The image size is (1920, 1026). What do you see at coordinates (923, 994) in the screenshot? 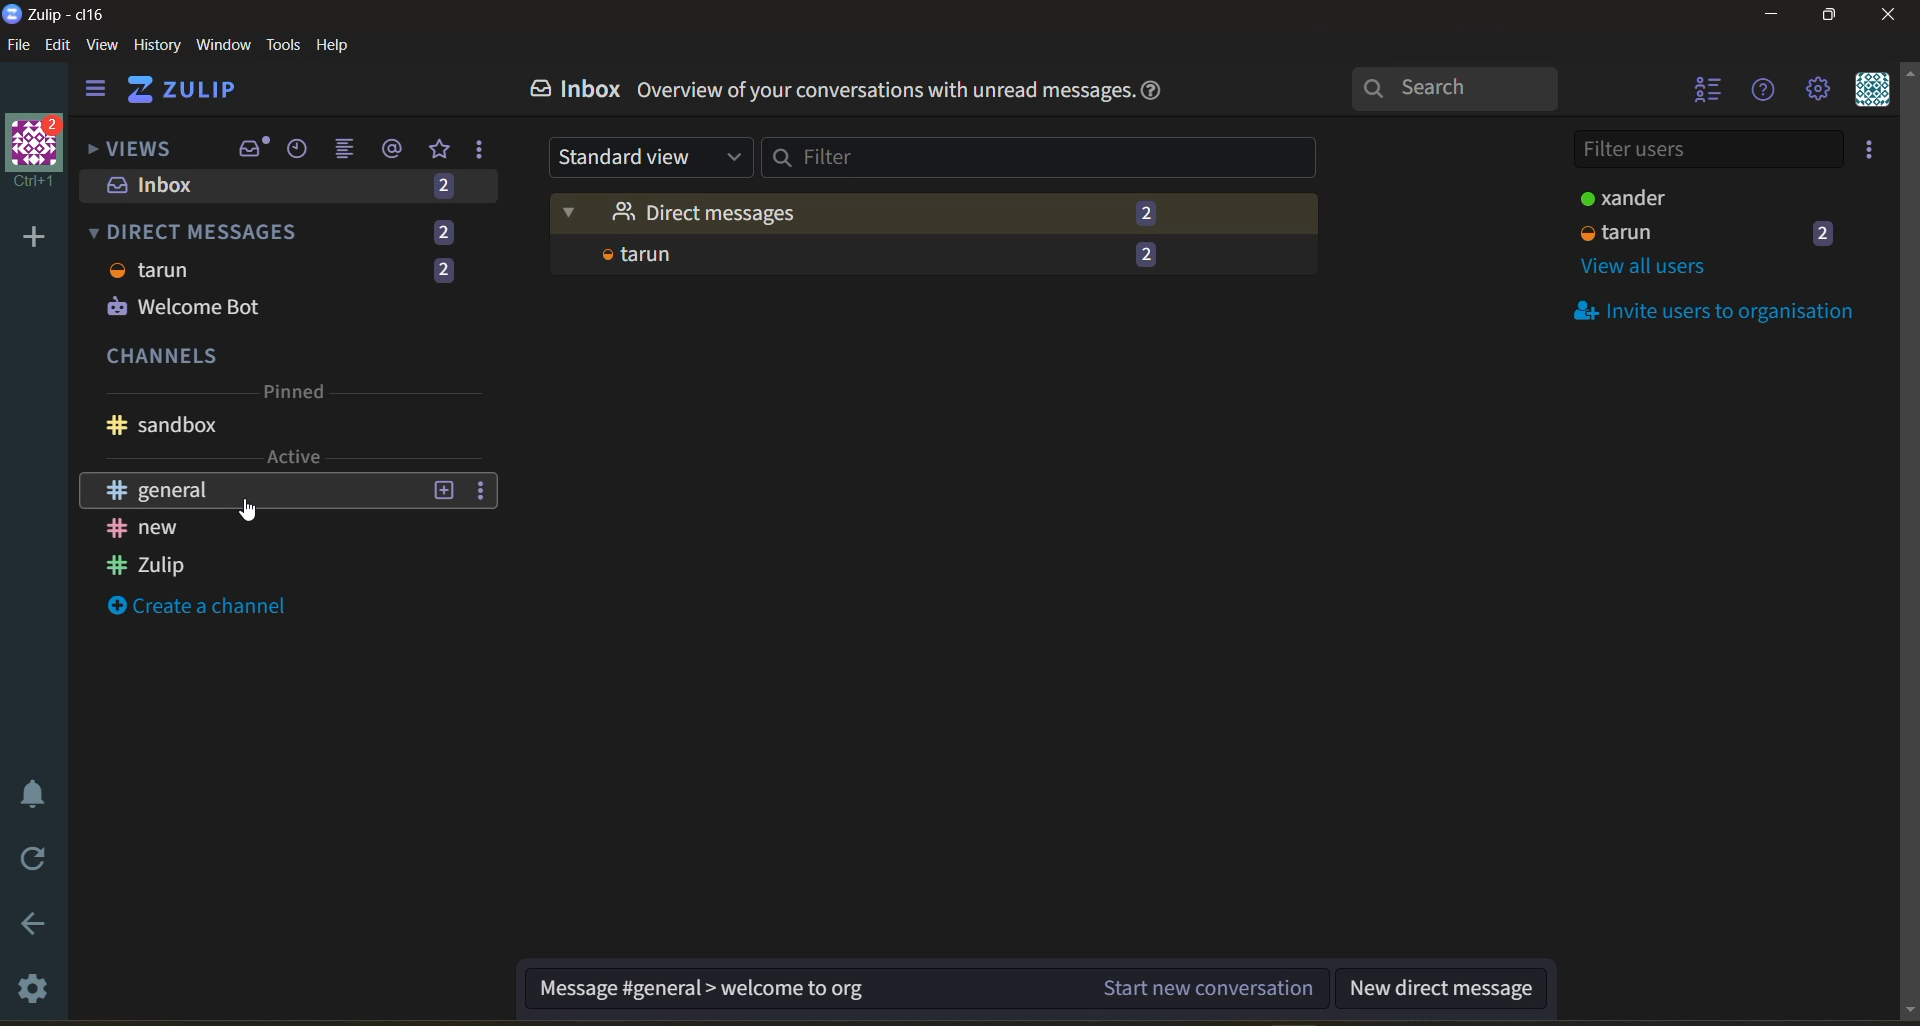
I see `start new  conversation` at bounding box center [923, 994].